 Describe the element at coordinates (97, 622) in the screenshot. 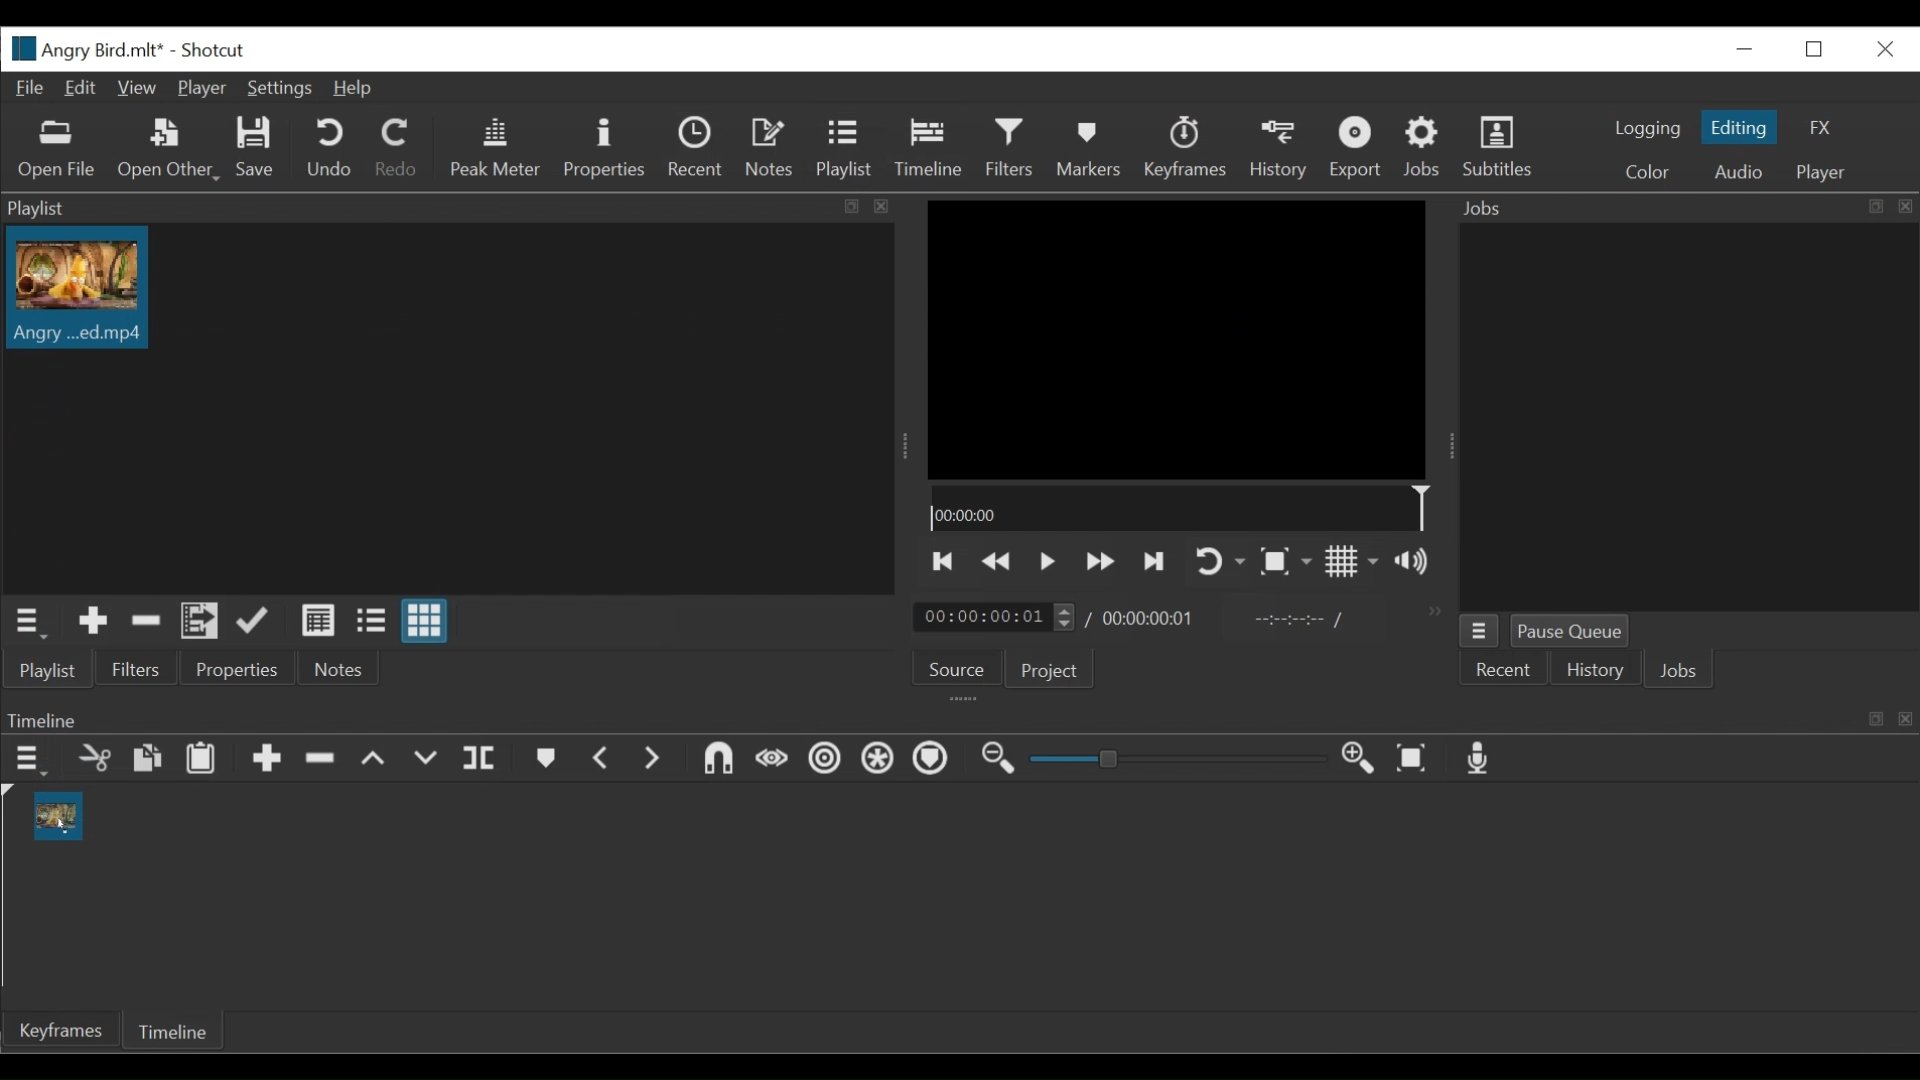

I see `Add Source to the playlist` at that location.